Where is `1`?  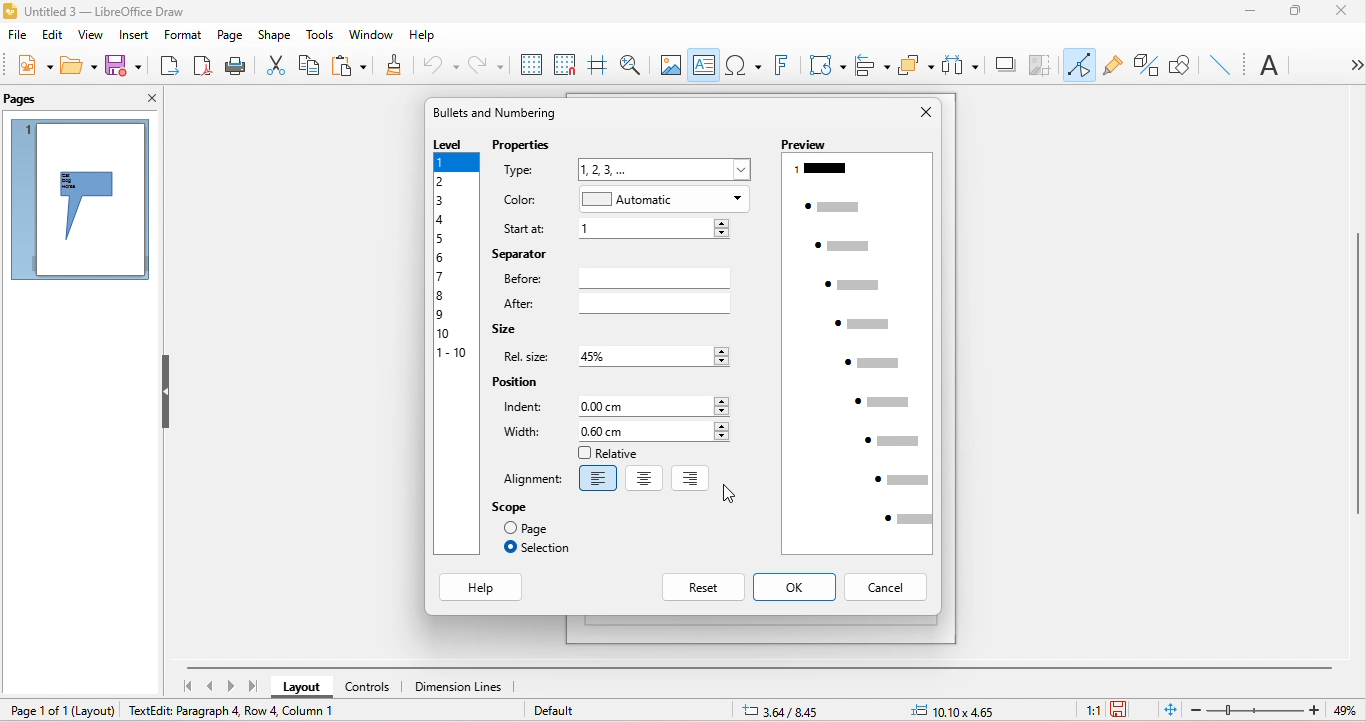
1 is located at coordinates (656, 229).